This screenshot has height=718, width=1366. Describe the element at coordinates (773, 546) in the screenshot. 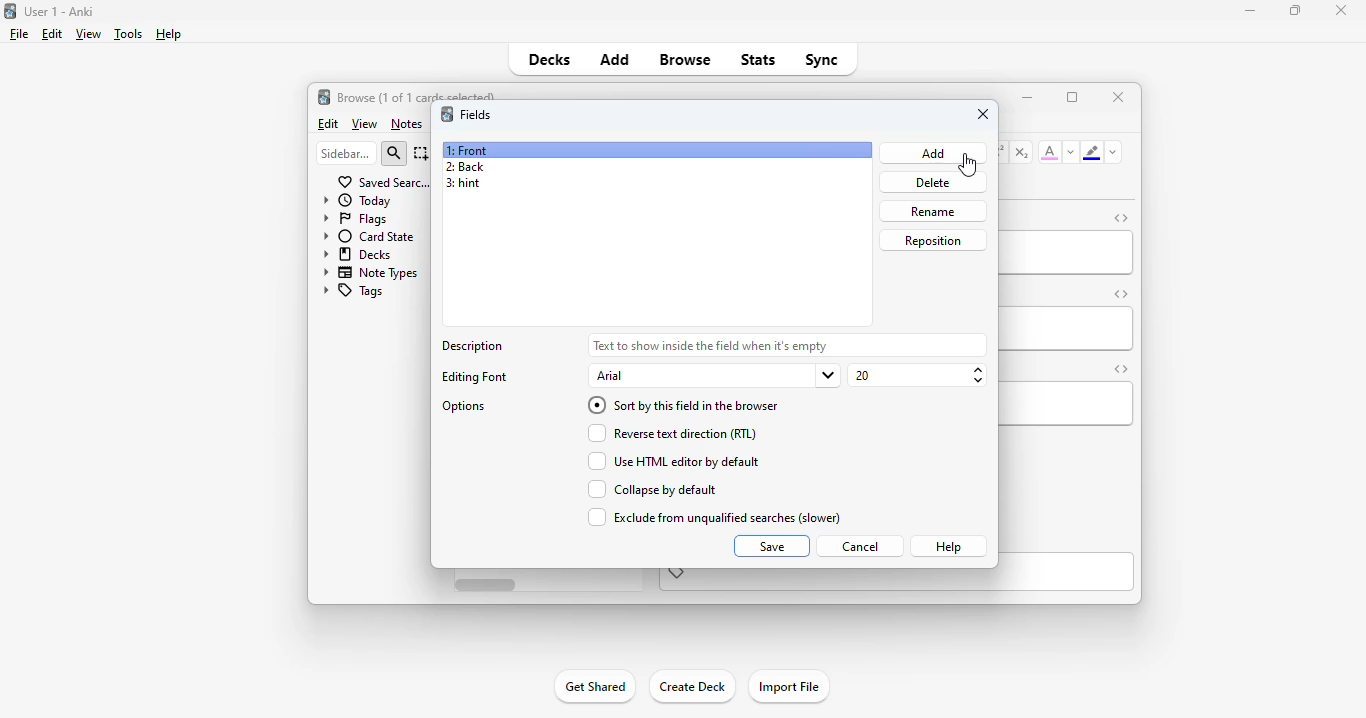

I see `save` at that location.